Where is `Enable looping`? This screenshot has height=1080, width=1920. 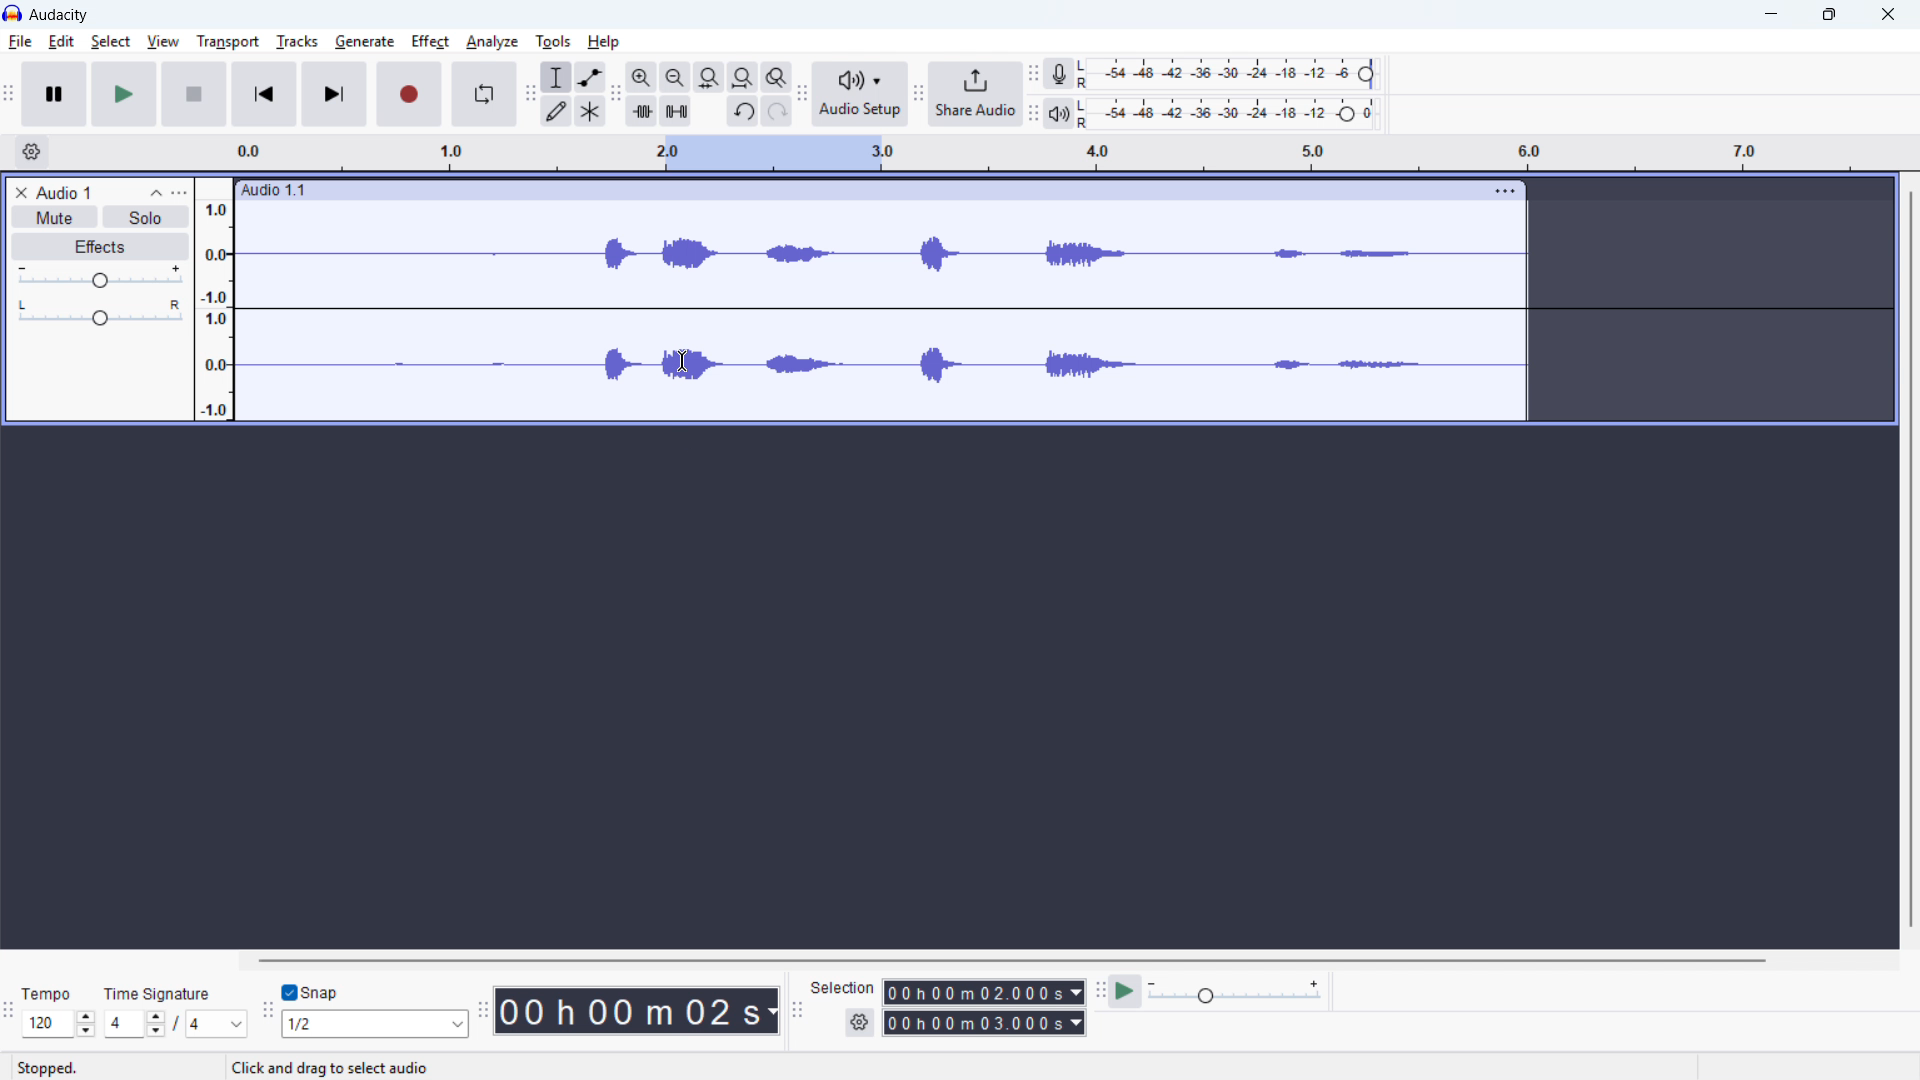 Enable looping is located at coordinates (485, 93).